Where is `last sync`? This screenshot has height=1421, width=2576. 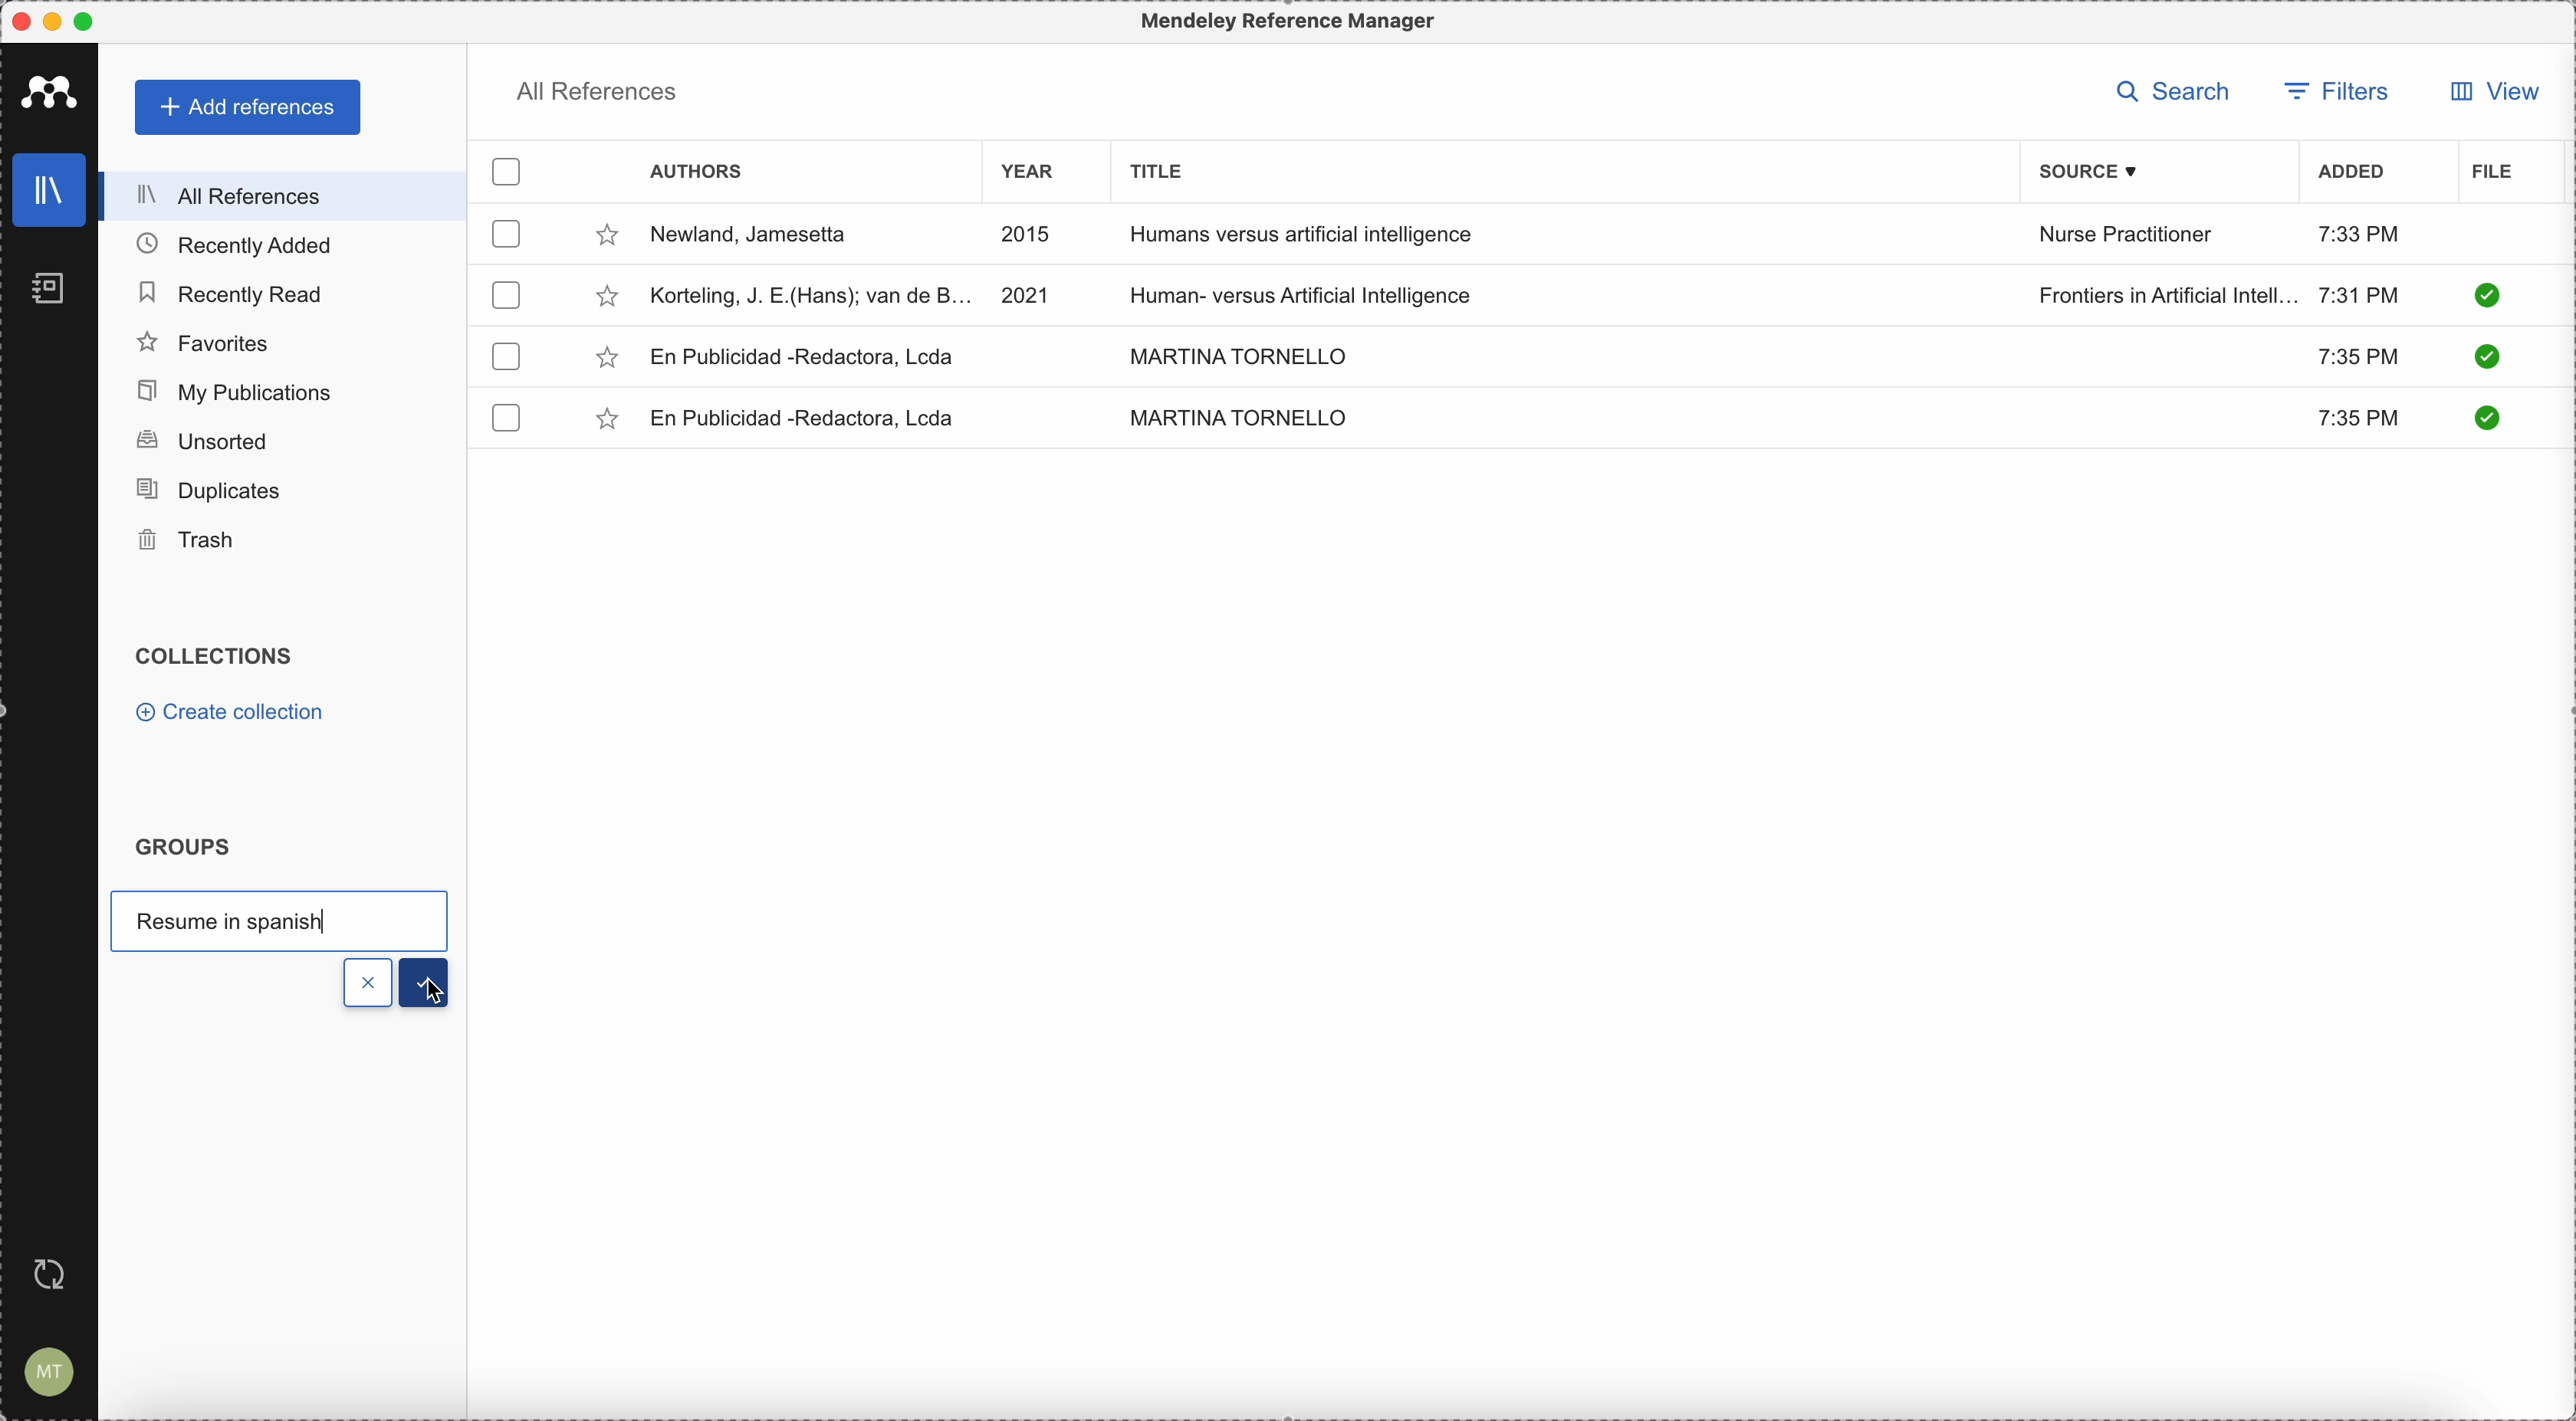 last sync is located at coordinates (45, 1276).